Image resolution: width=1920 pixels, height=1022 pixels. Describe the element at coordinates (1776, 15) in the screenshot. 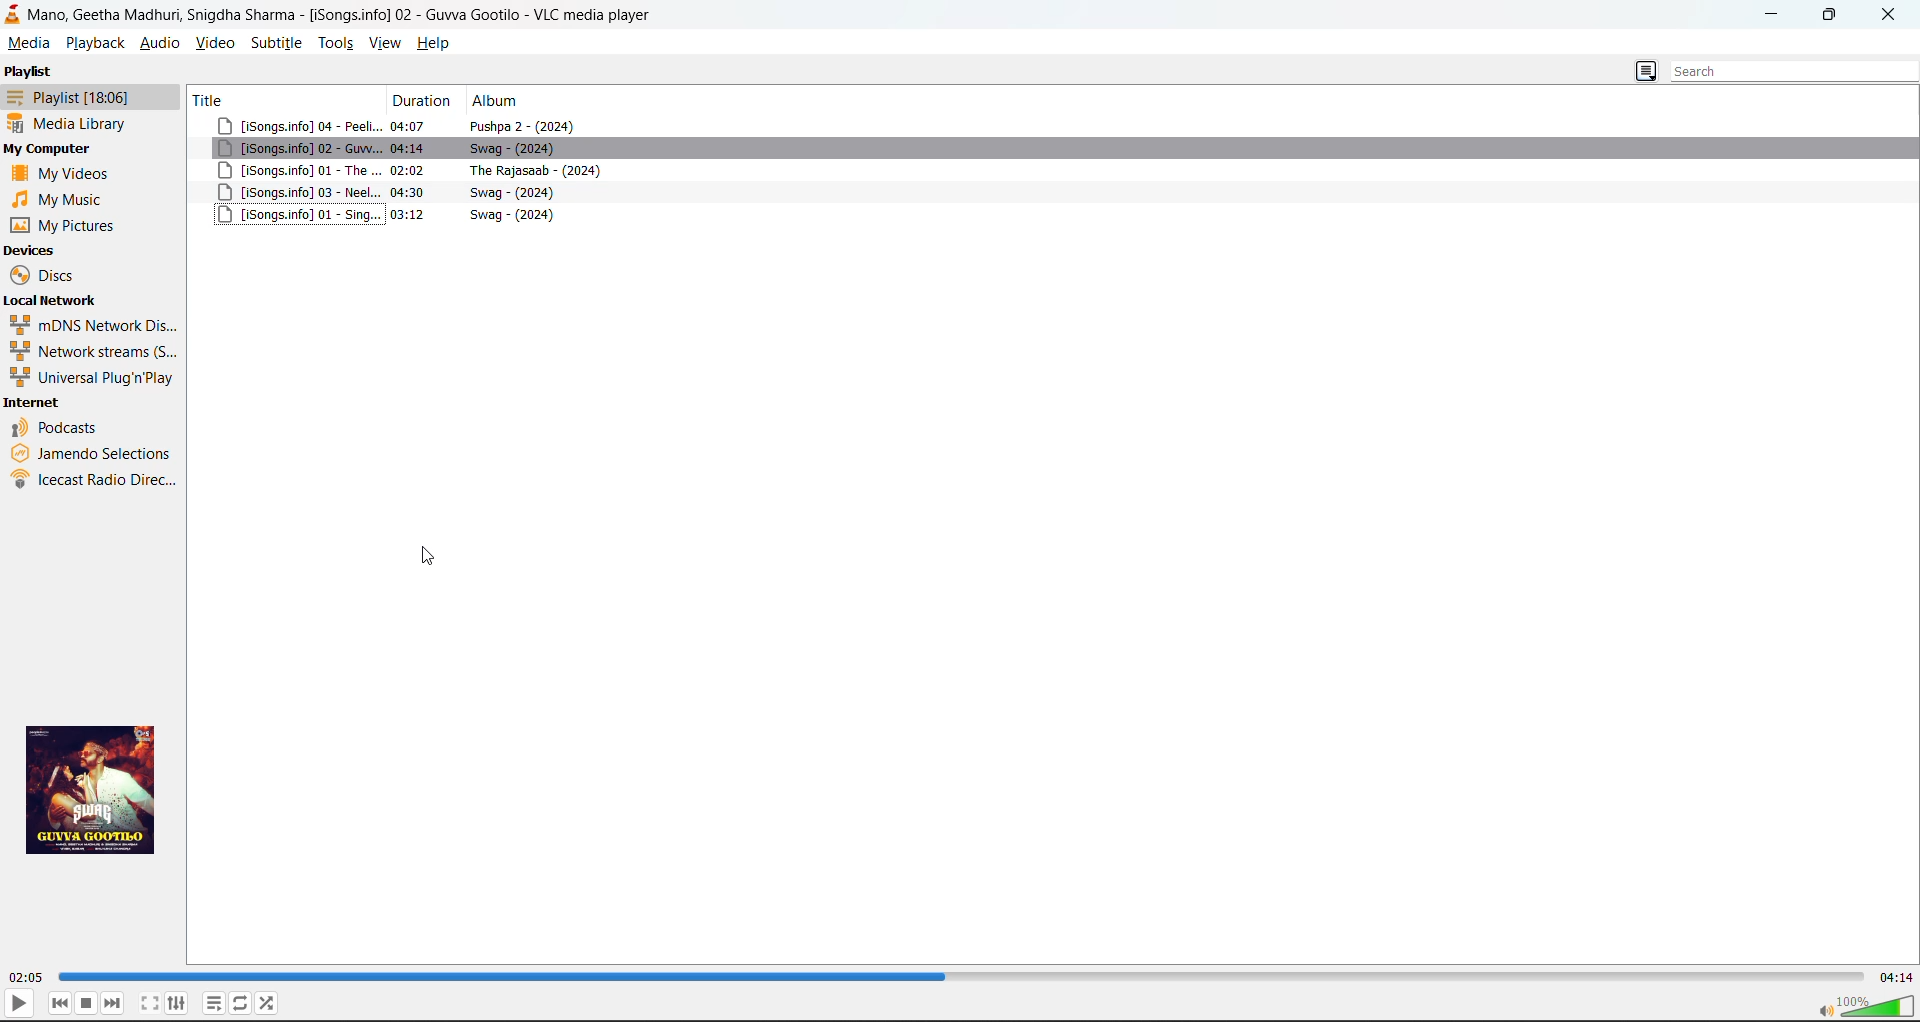

I see `minimize` at that location.